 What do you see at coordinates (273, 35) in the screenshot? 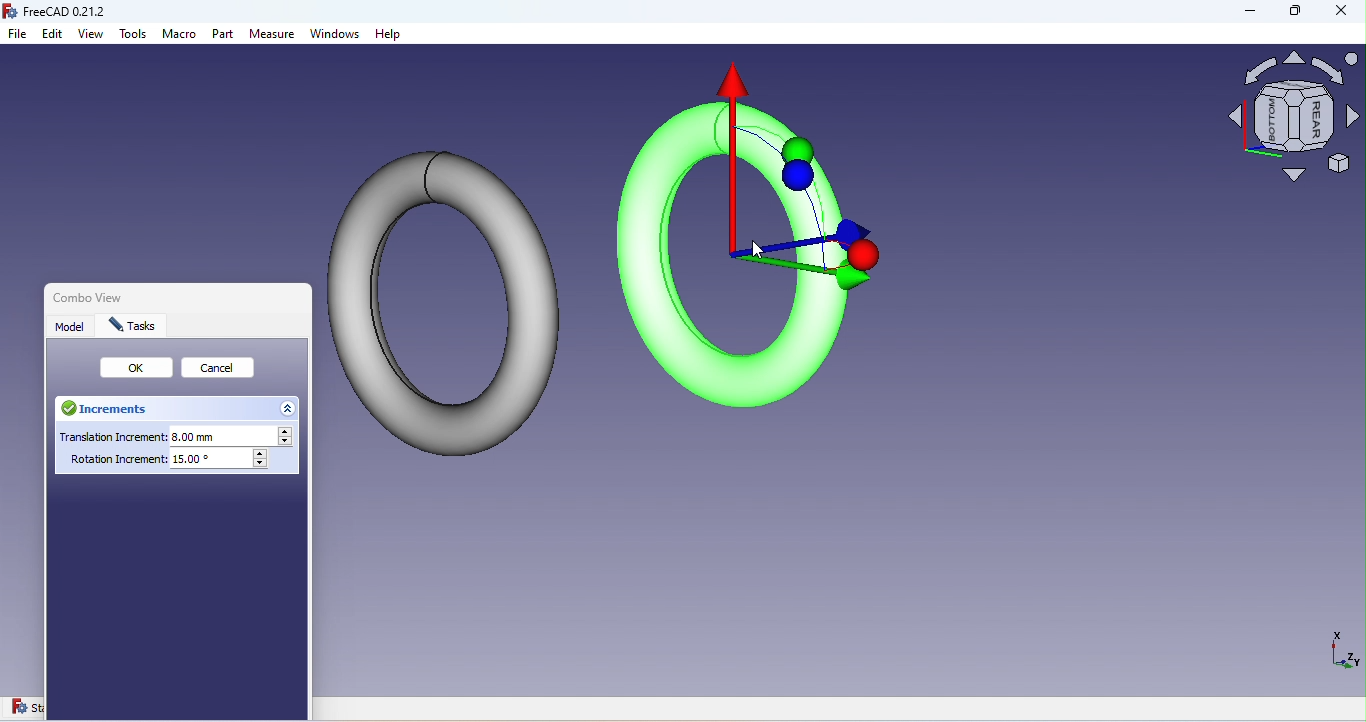
I see `Measure` at bounding box center [273, 35].